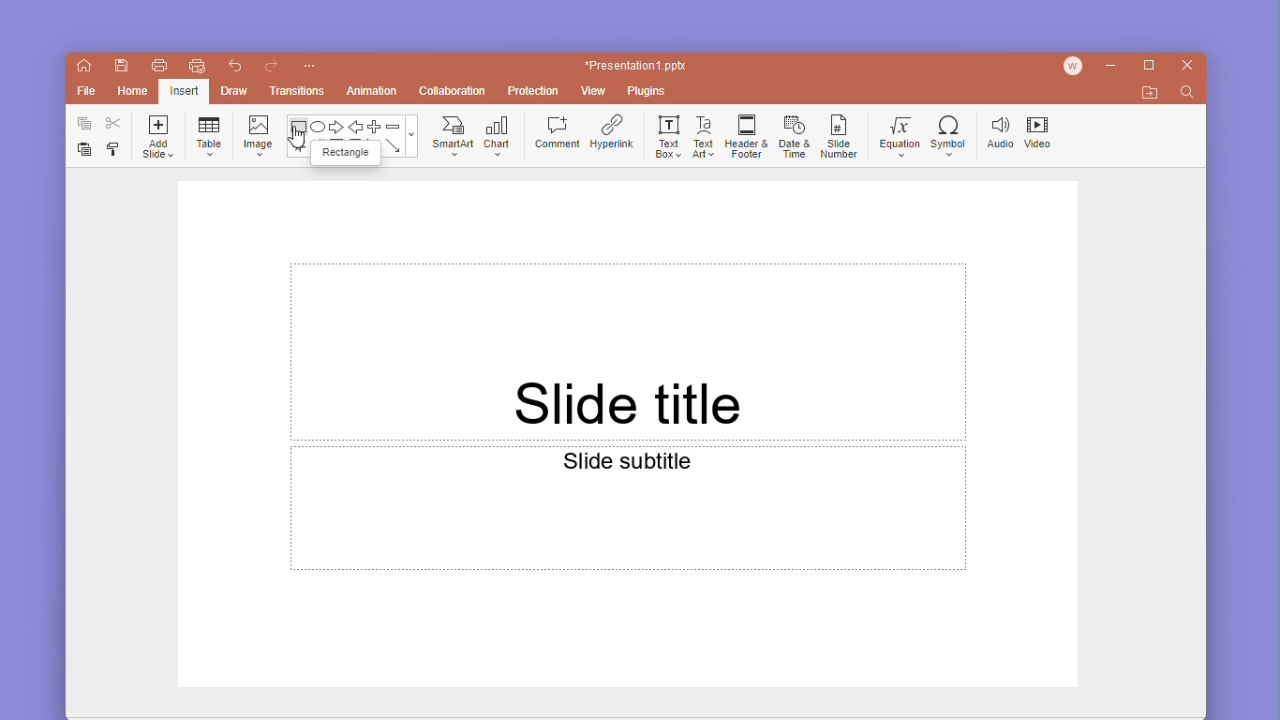 The width and height of the screenshot is (1280, 720). I want to click on home, so click(129, 93).